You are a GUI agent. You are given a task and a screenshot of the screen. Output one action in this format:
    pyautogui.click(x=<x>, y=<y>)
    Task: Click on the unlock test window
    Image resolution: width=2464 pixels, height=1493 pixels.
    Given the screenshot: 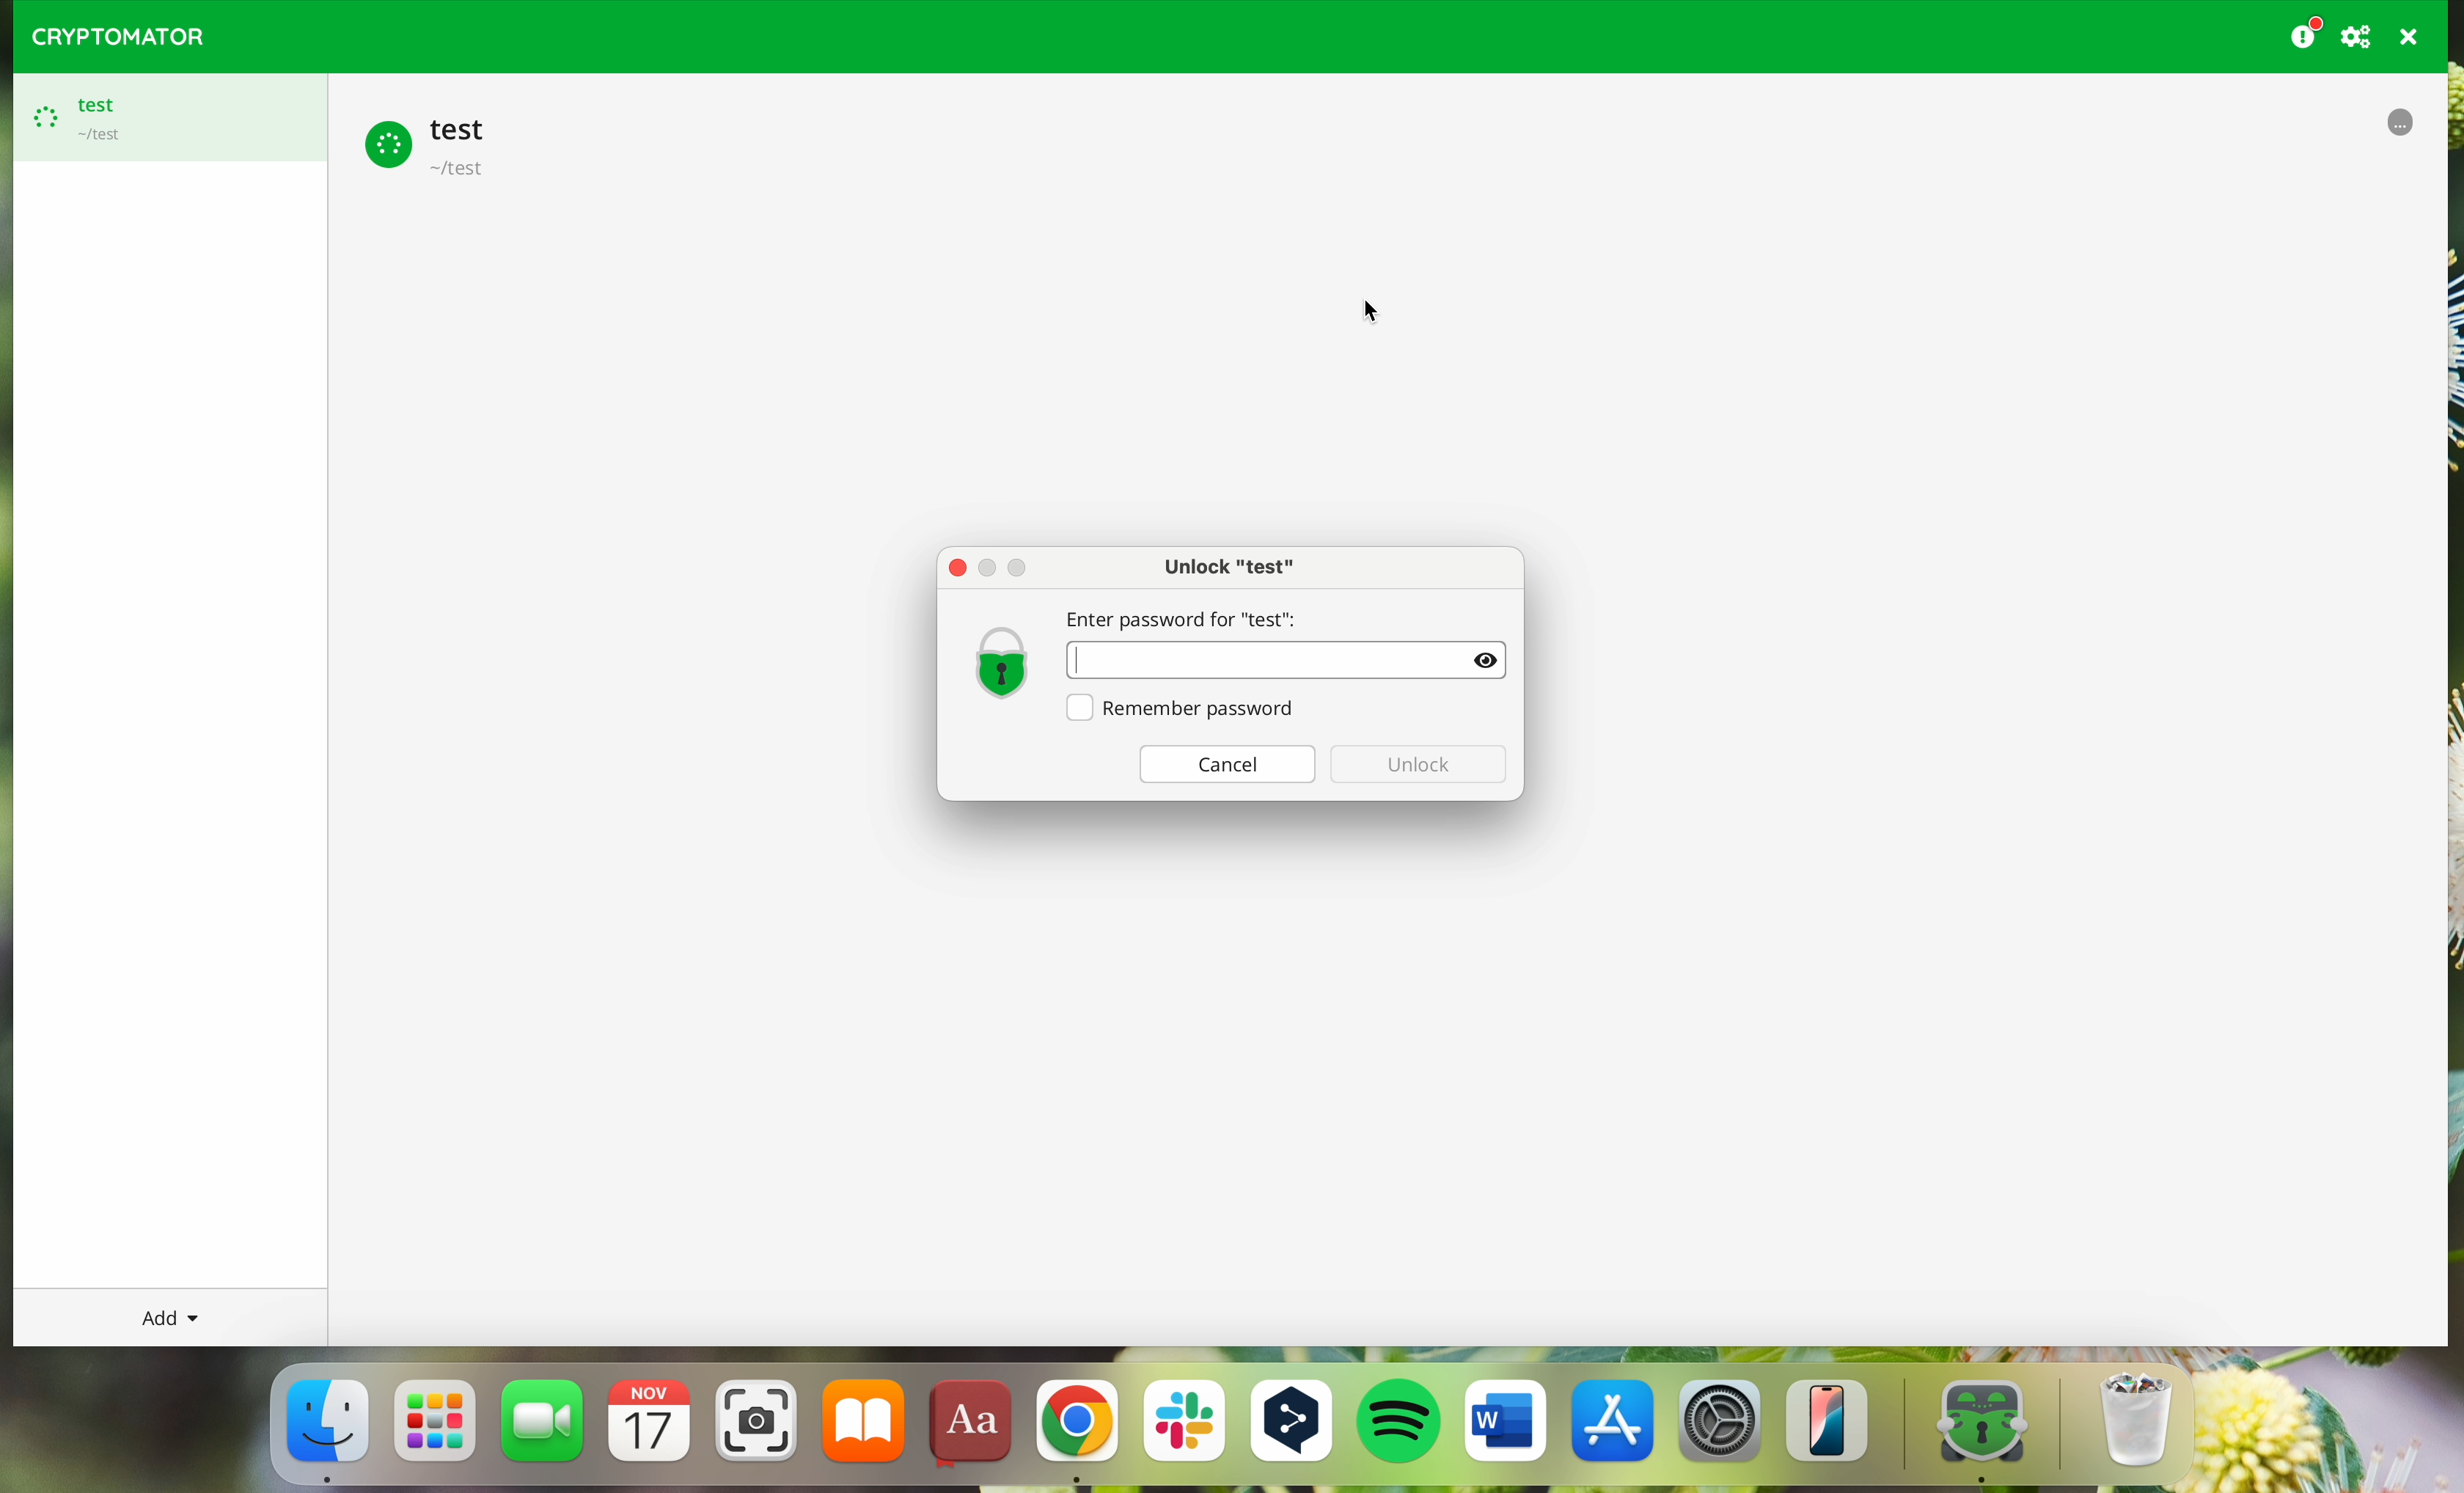 What is the action you would take?
    pyautogui.click(x=1232, y=563)
    